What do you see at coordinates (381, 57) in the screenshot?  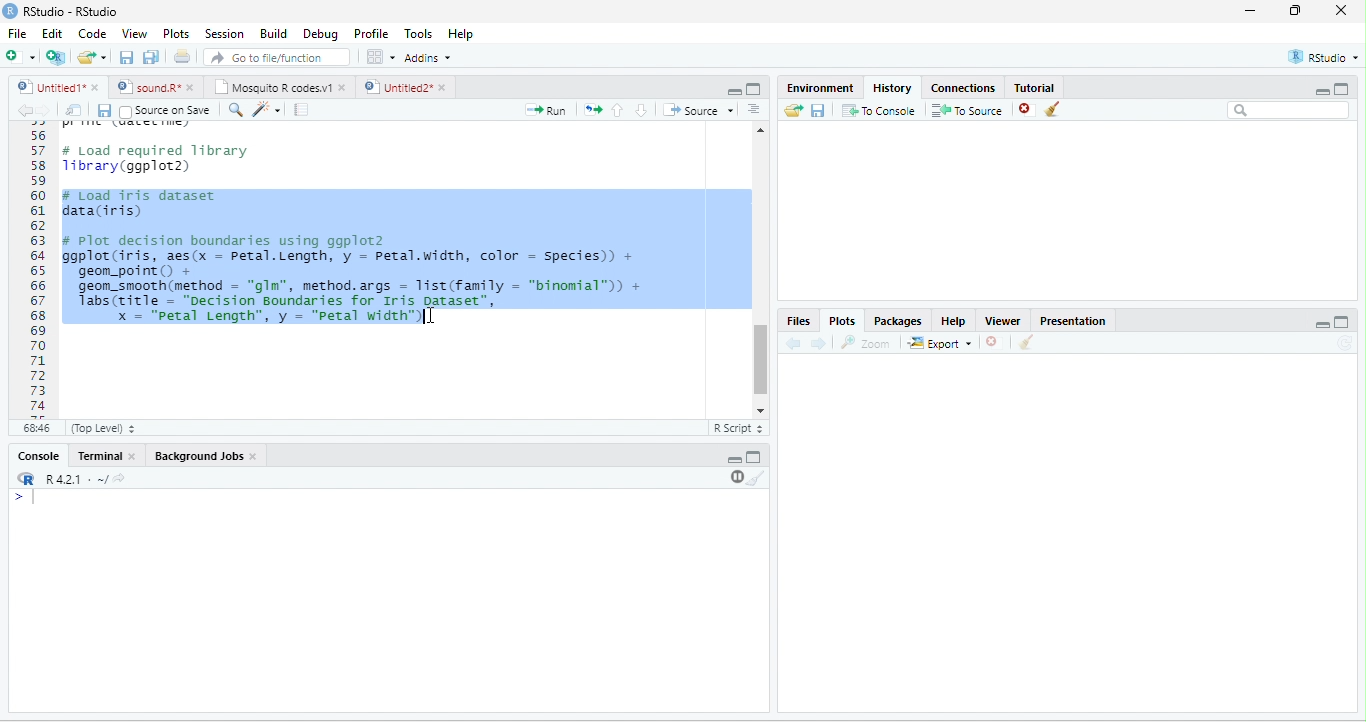 I see `options` at bounding box center [381, 57].